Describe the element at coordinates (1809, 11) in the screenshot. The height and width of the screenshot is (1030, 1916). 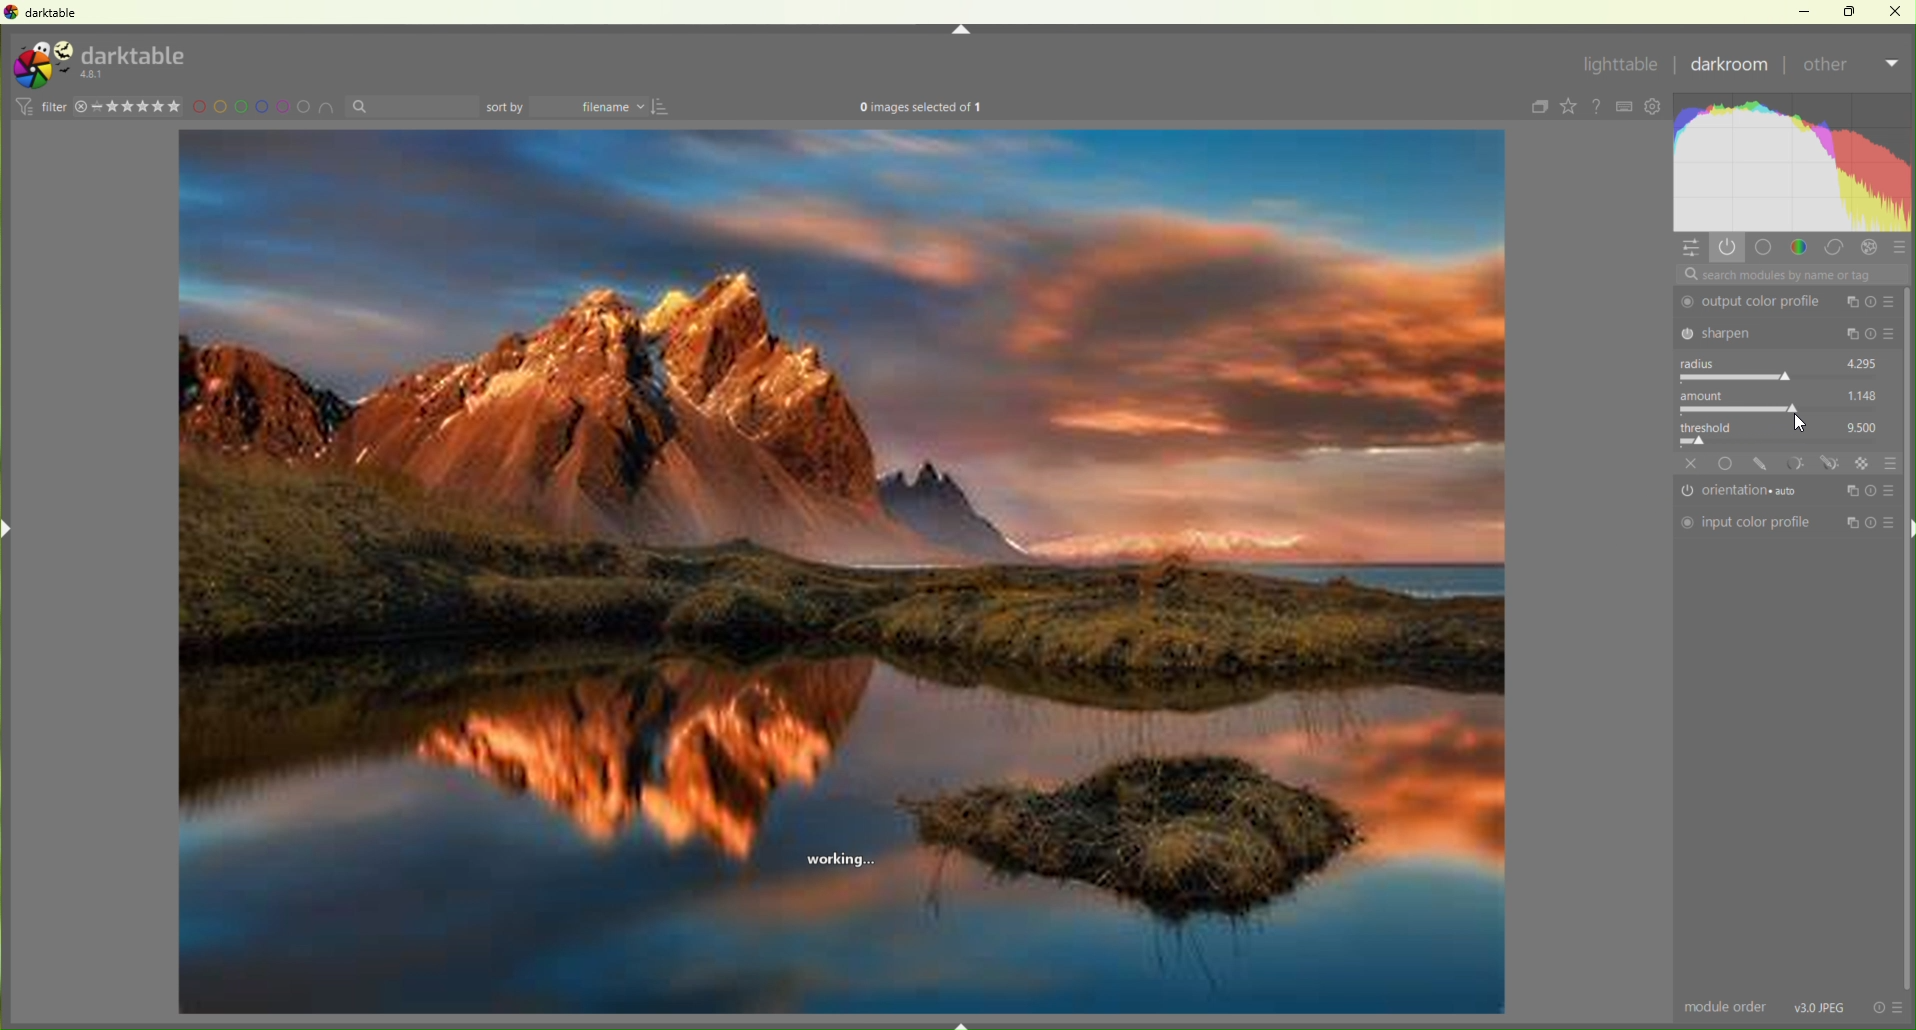
I see `Minimise` at that location.